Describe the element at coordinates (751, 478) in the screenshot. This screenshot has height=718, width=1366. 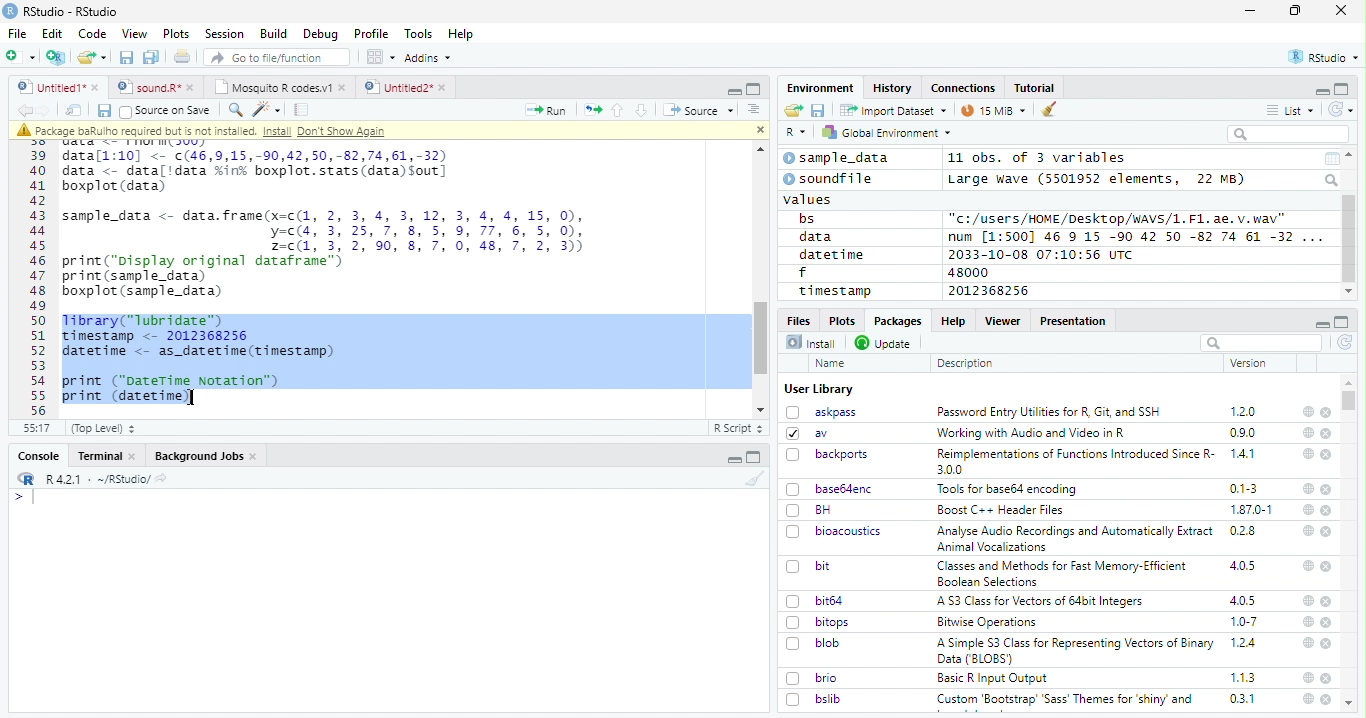
I see `clear workspace` at that location.